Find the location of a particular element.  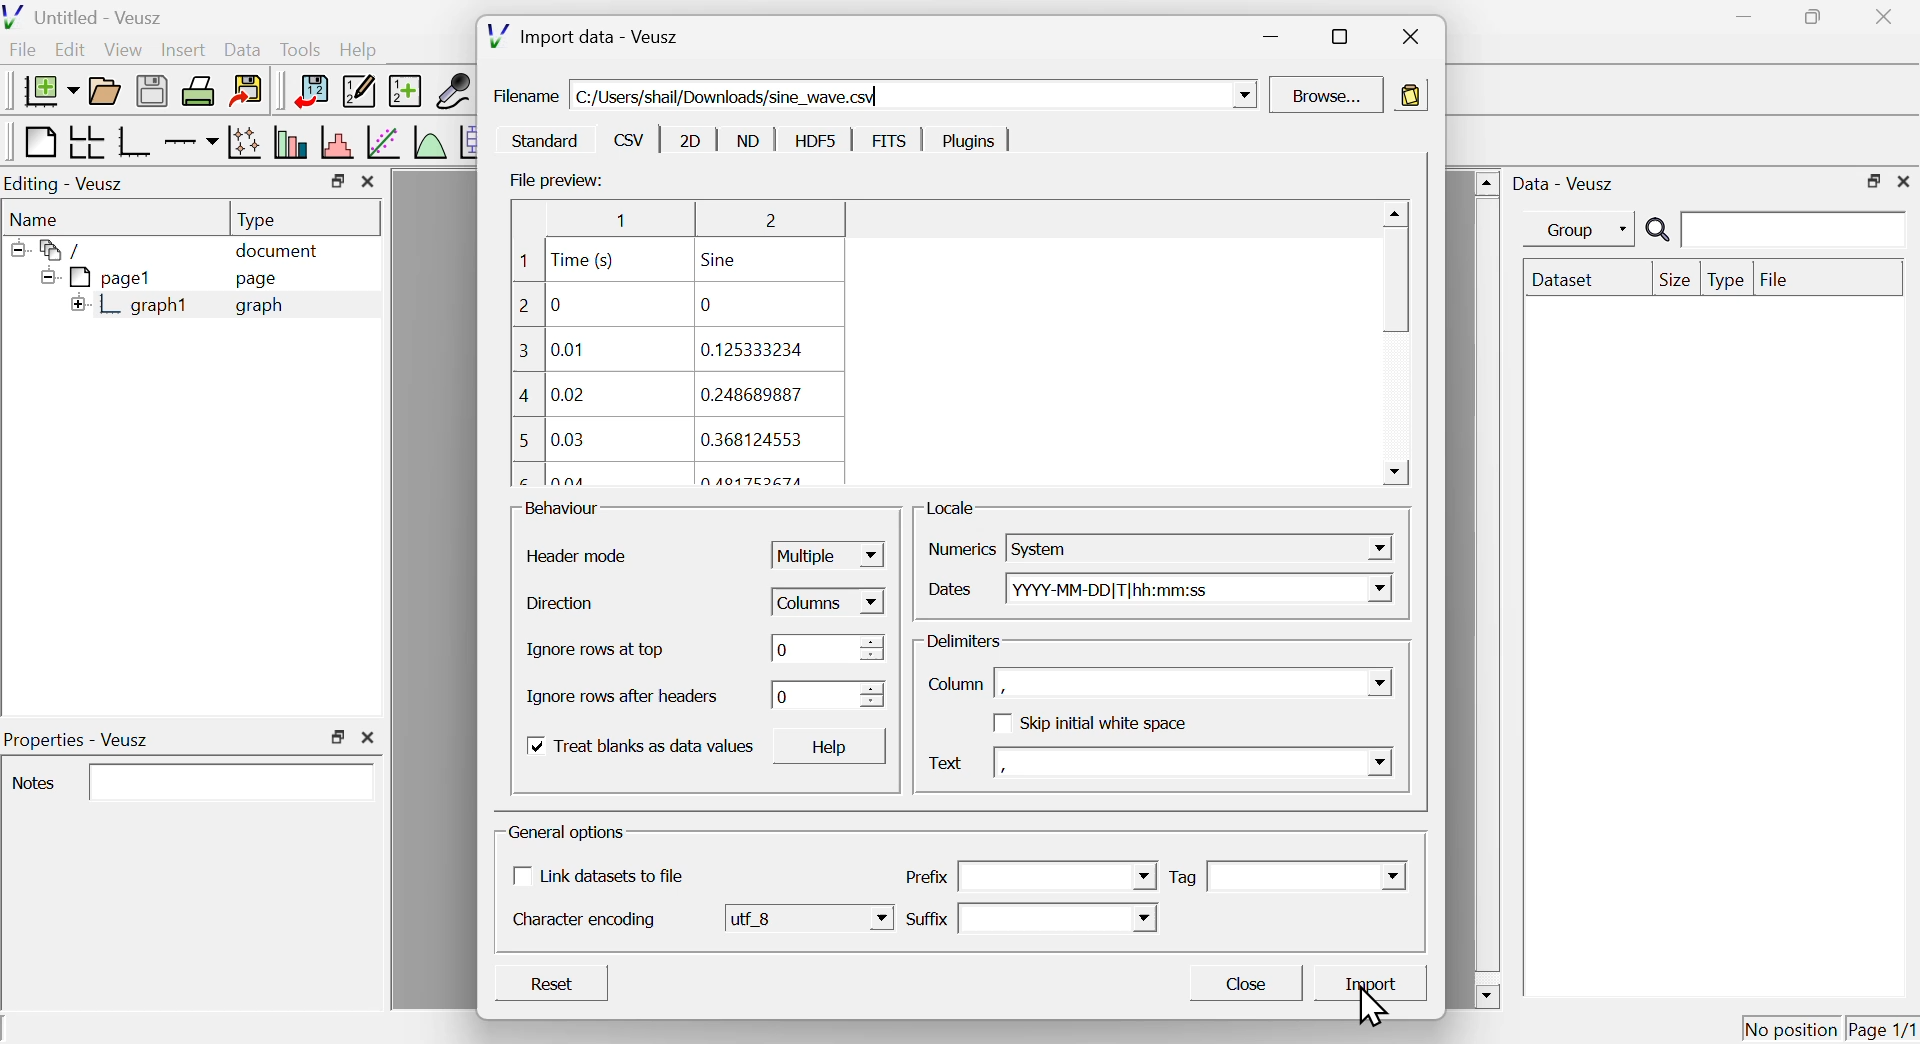

0 is located at coordinates (826, 648).